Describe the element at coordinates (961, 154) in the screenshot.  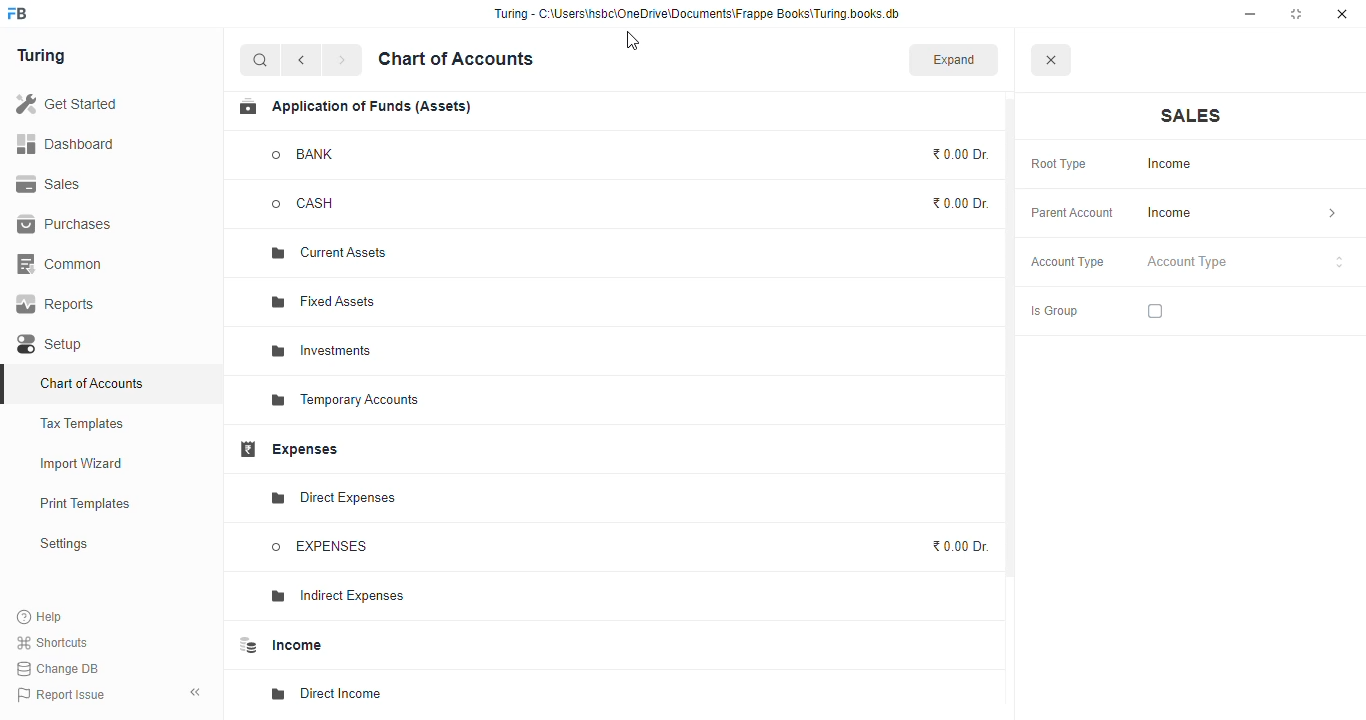
I see `₹0.00 Dr.` at that location.